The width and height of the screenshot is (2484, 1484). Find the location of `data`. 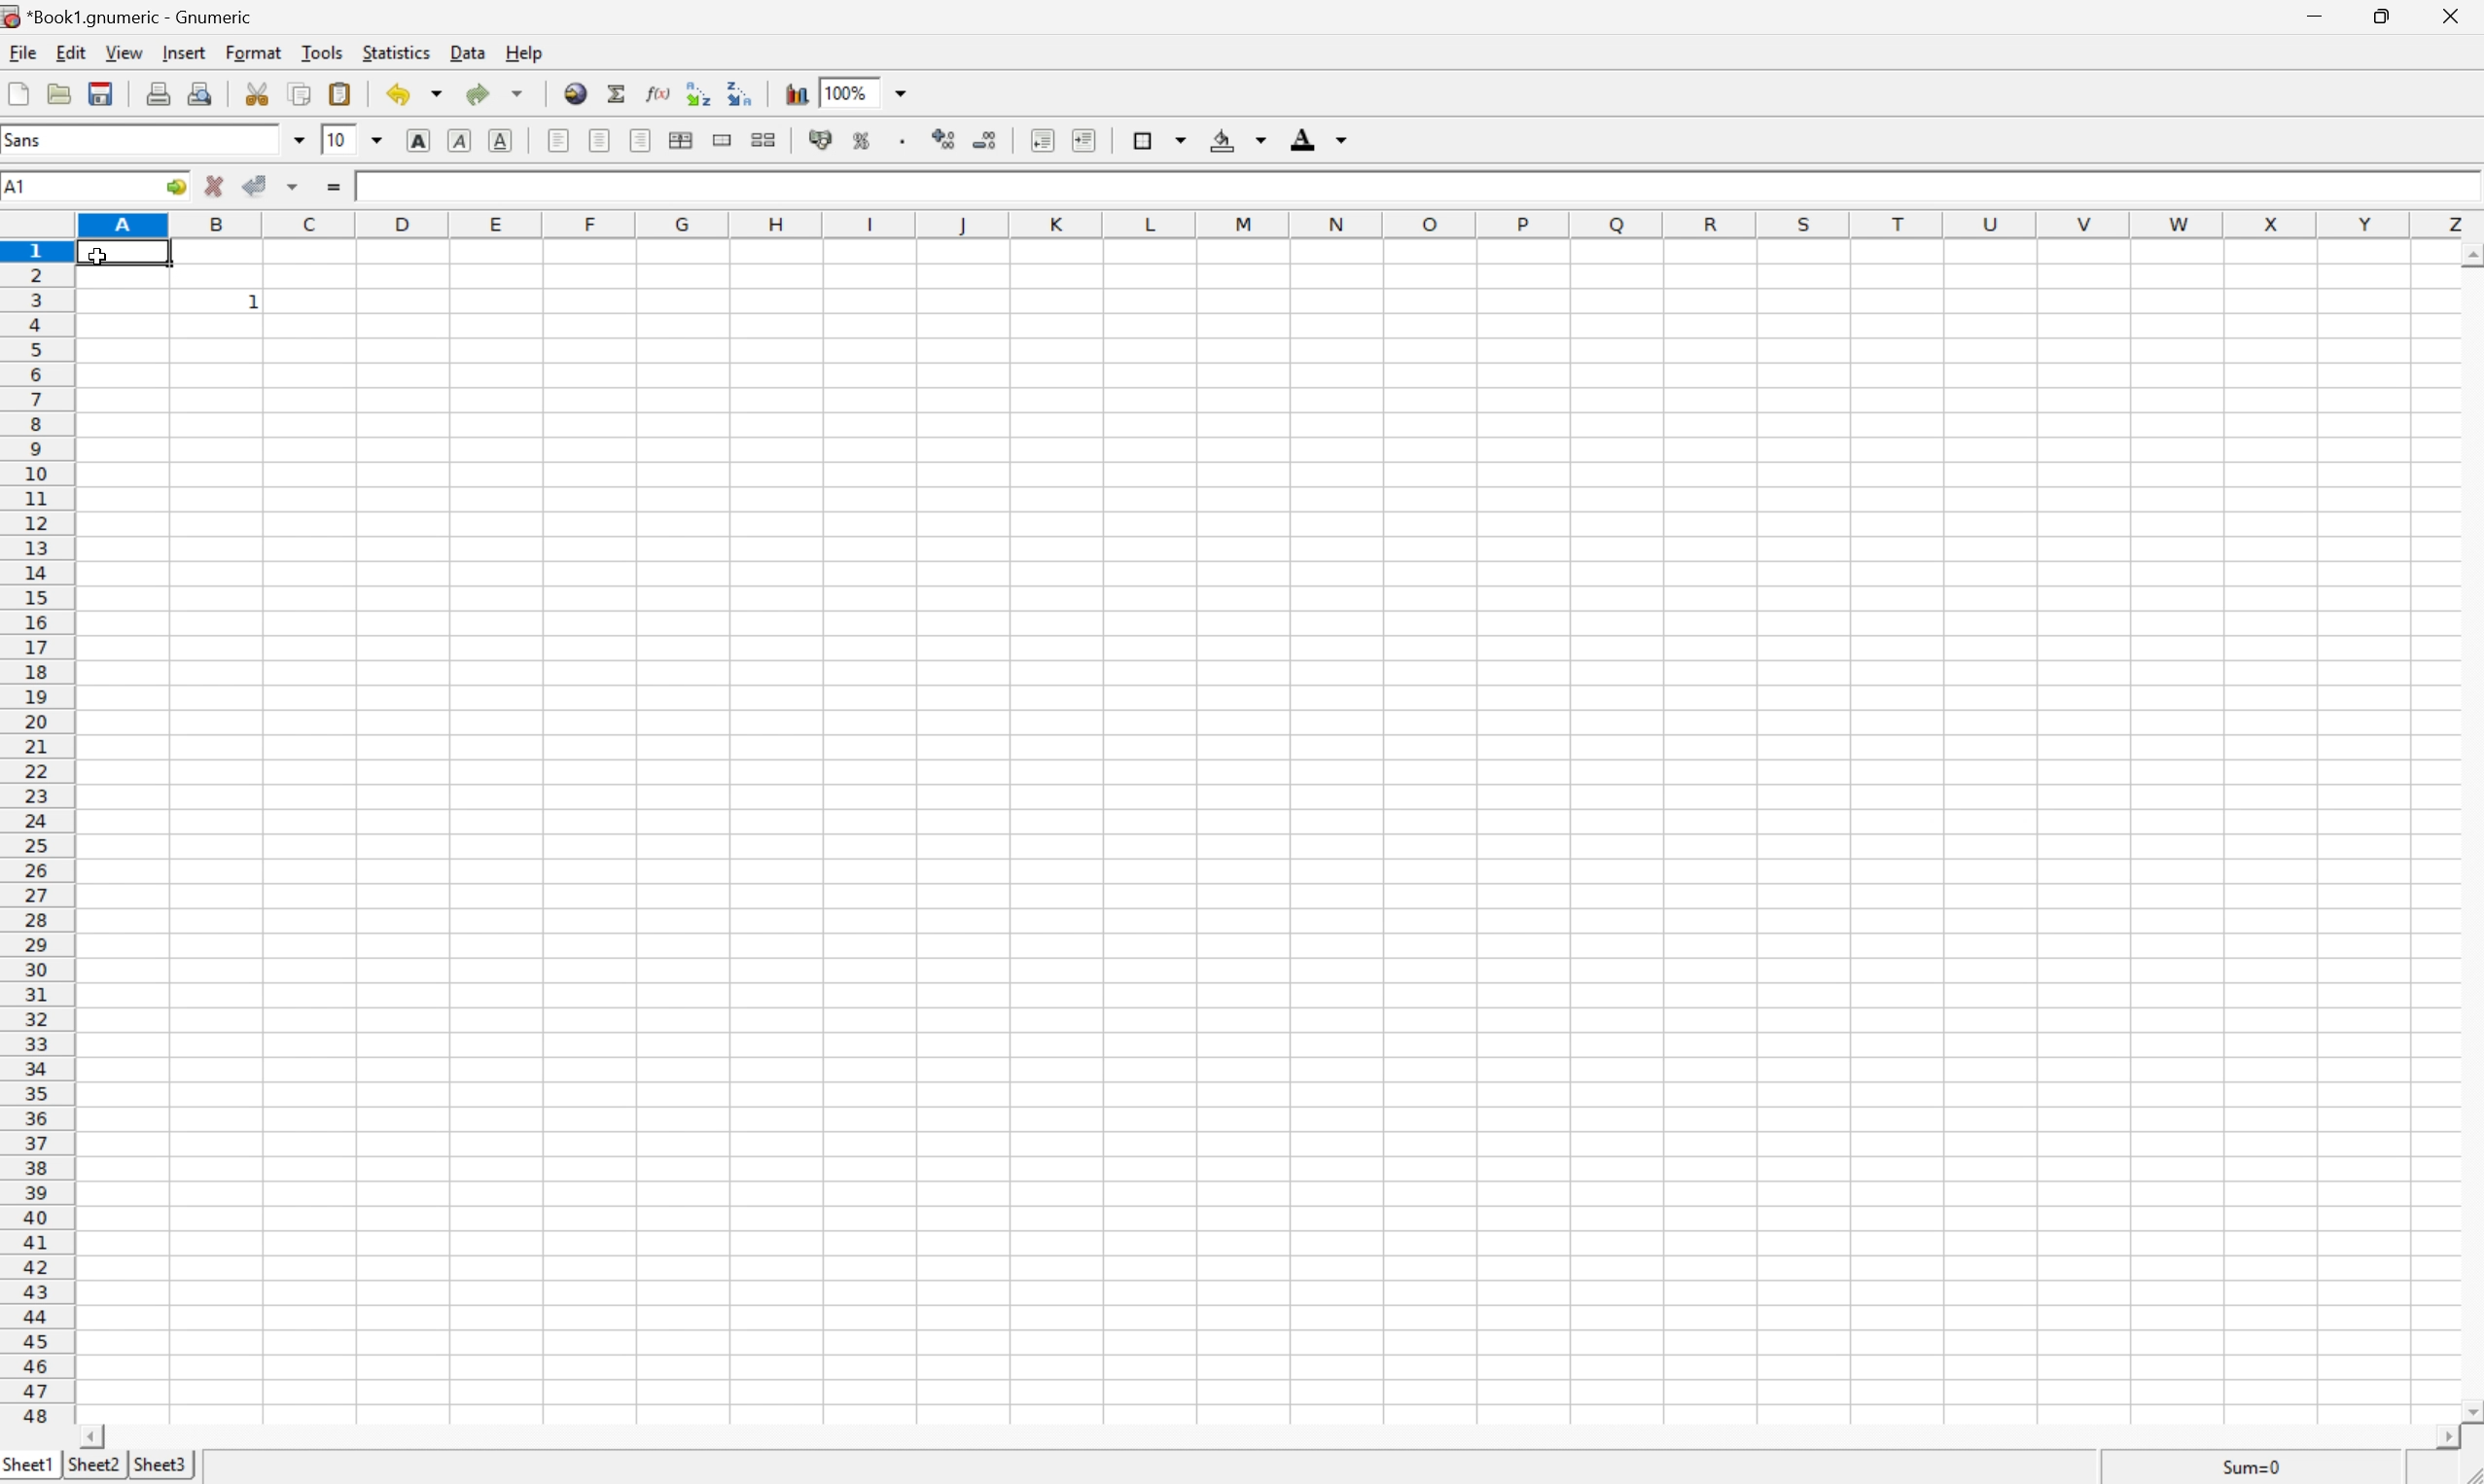

data is located at coordinates (470, 53).